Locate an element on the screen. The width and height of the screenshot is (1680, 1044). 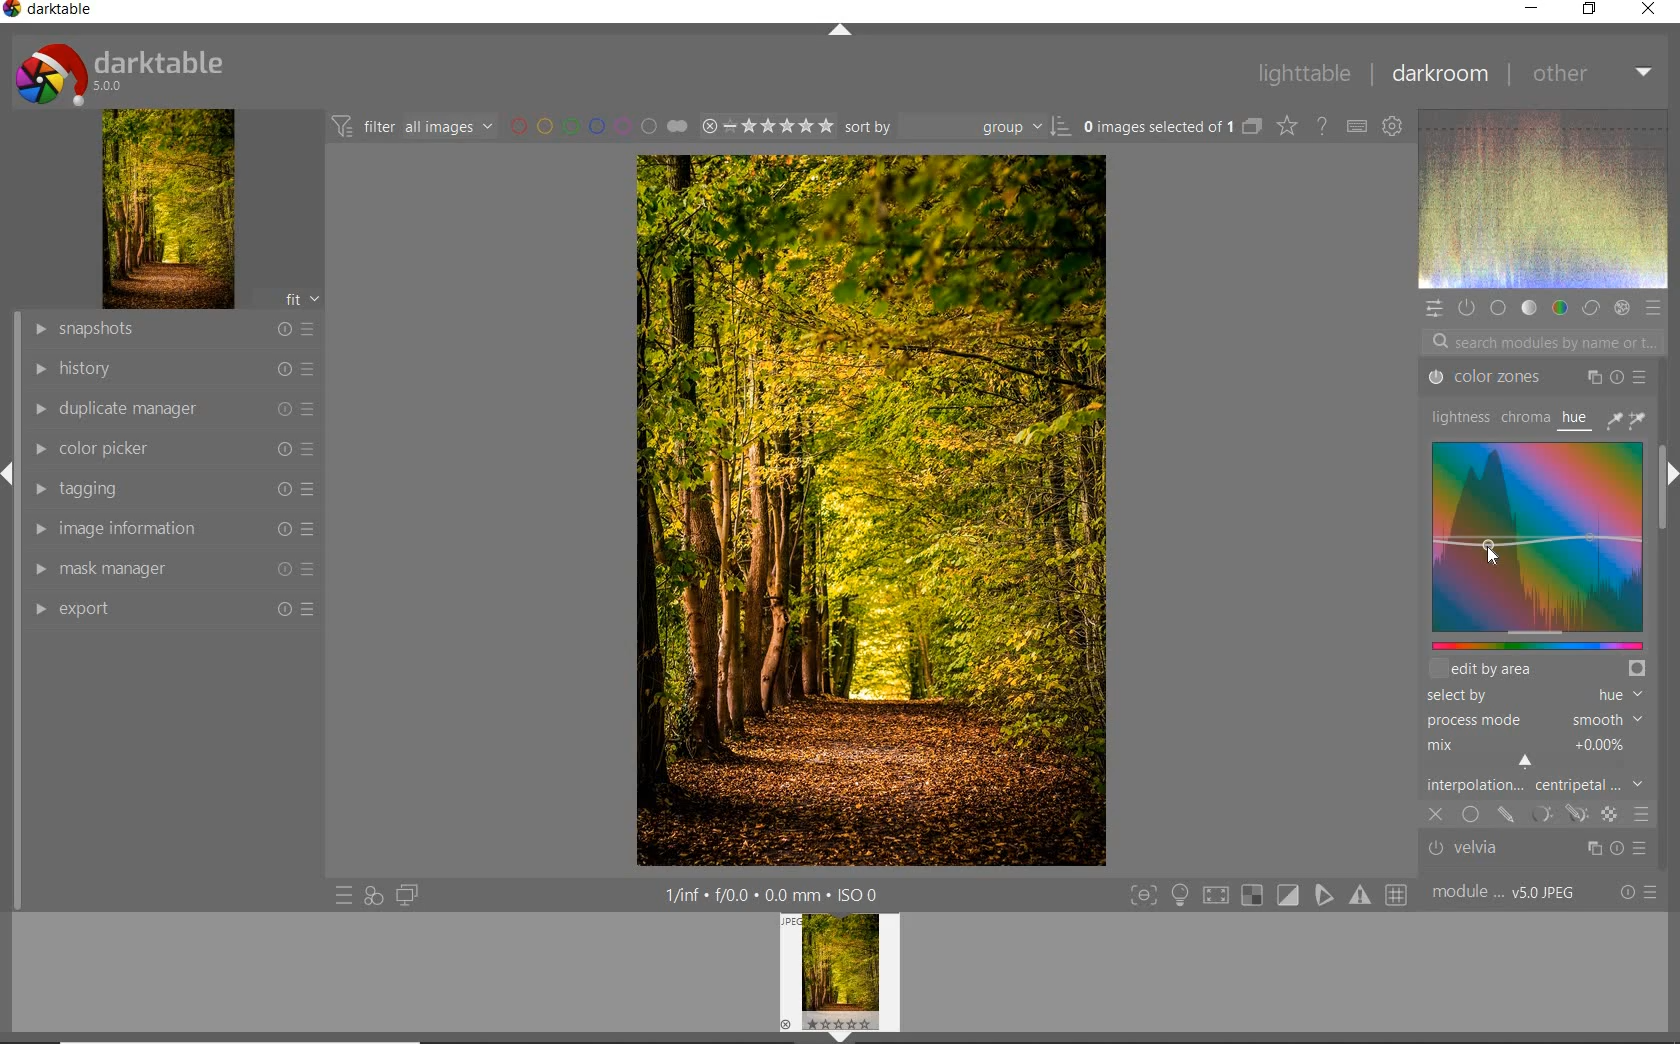
WAVEFORM is located at coordinates (1544, 199).